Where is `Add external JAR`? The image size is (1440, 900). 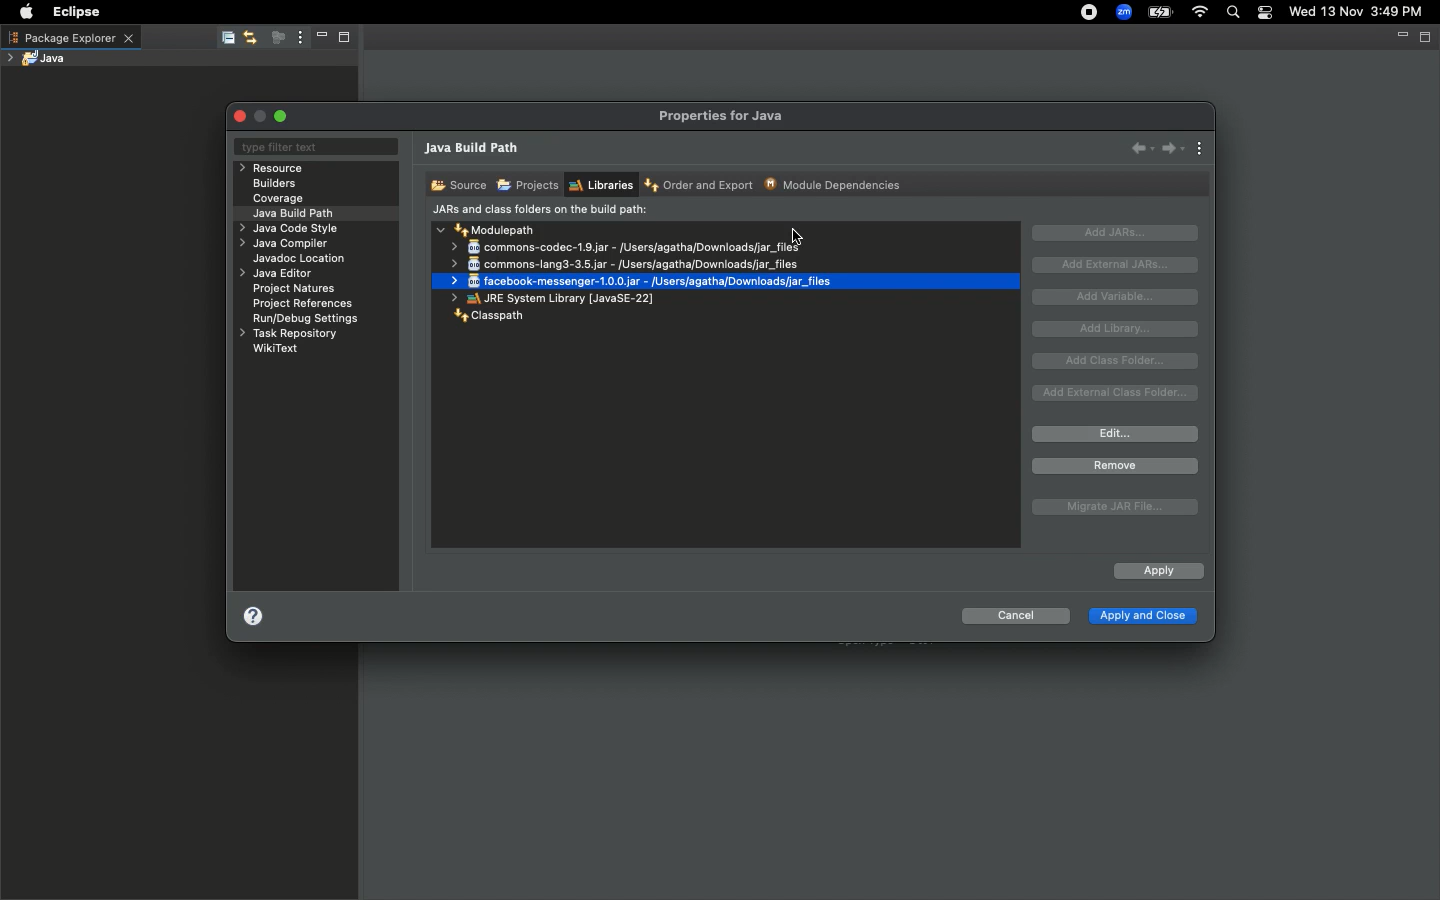
Add external JAR is located at coordinates (1116, 264).